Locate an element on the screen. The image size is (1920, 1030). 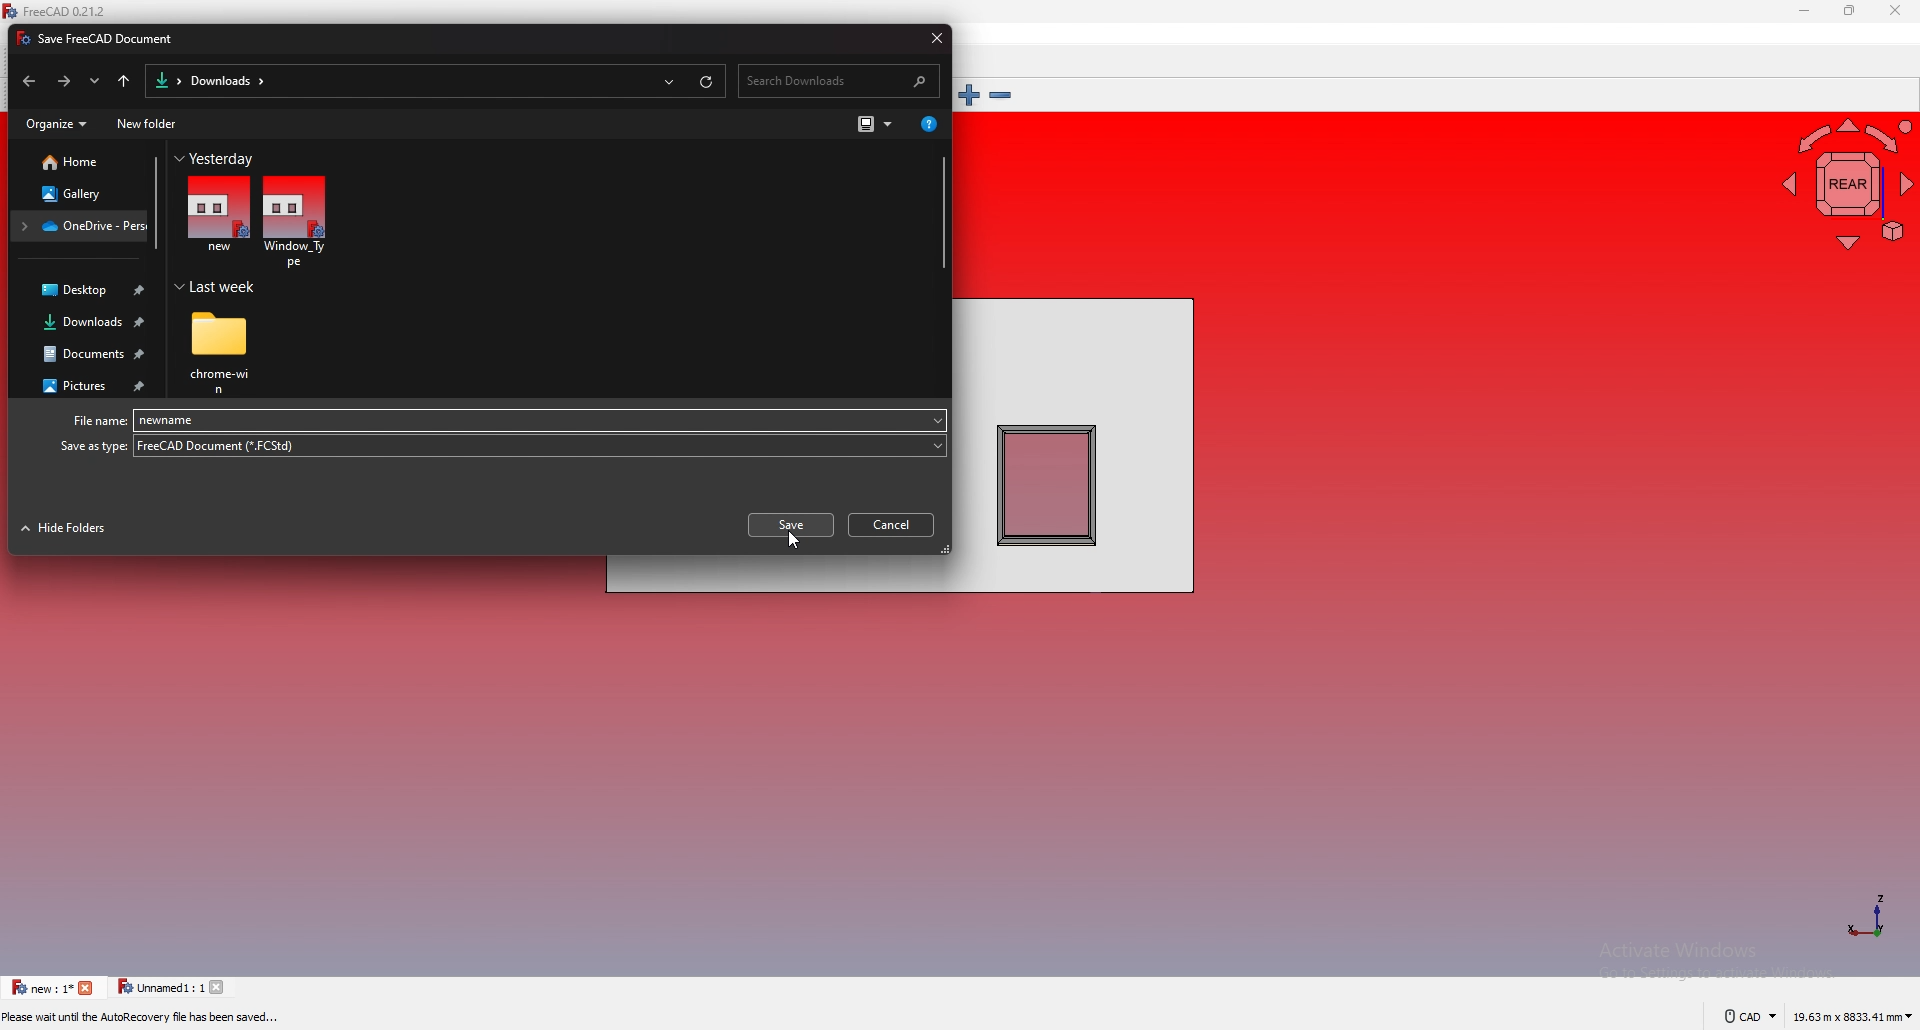
close is located at coordinates (935, 37).